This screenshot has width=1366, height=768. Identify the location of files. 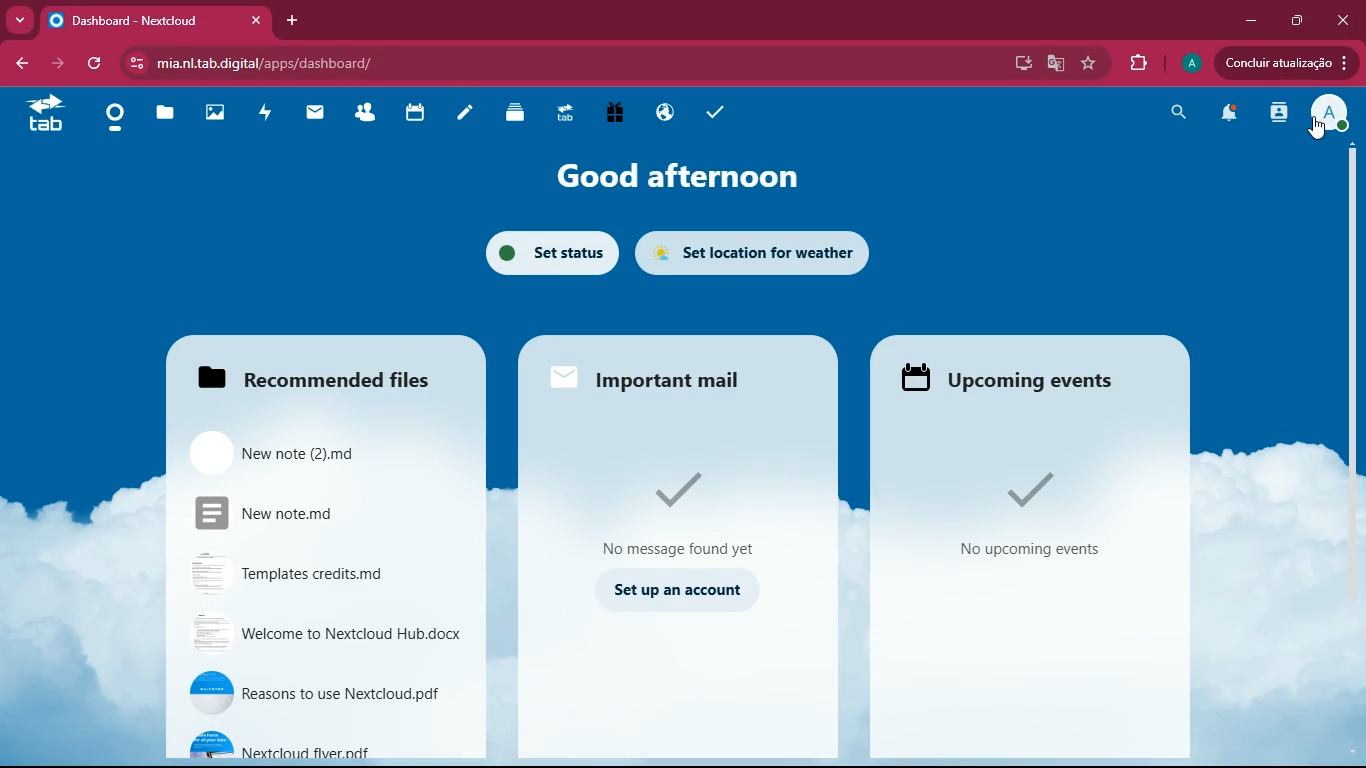
(167, 115).